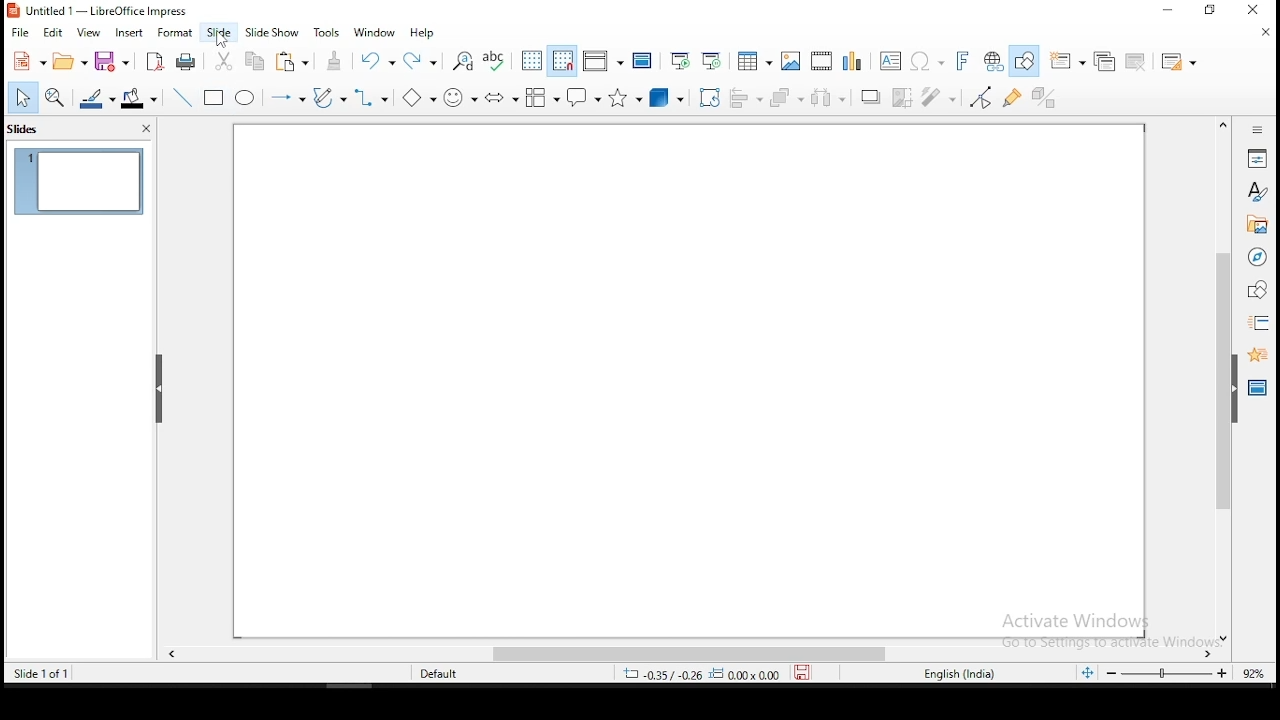 This screenshot has width=1280, height=720. I want to click on sidebar settings, so click(1260, 129).